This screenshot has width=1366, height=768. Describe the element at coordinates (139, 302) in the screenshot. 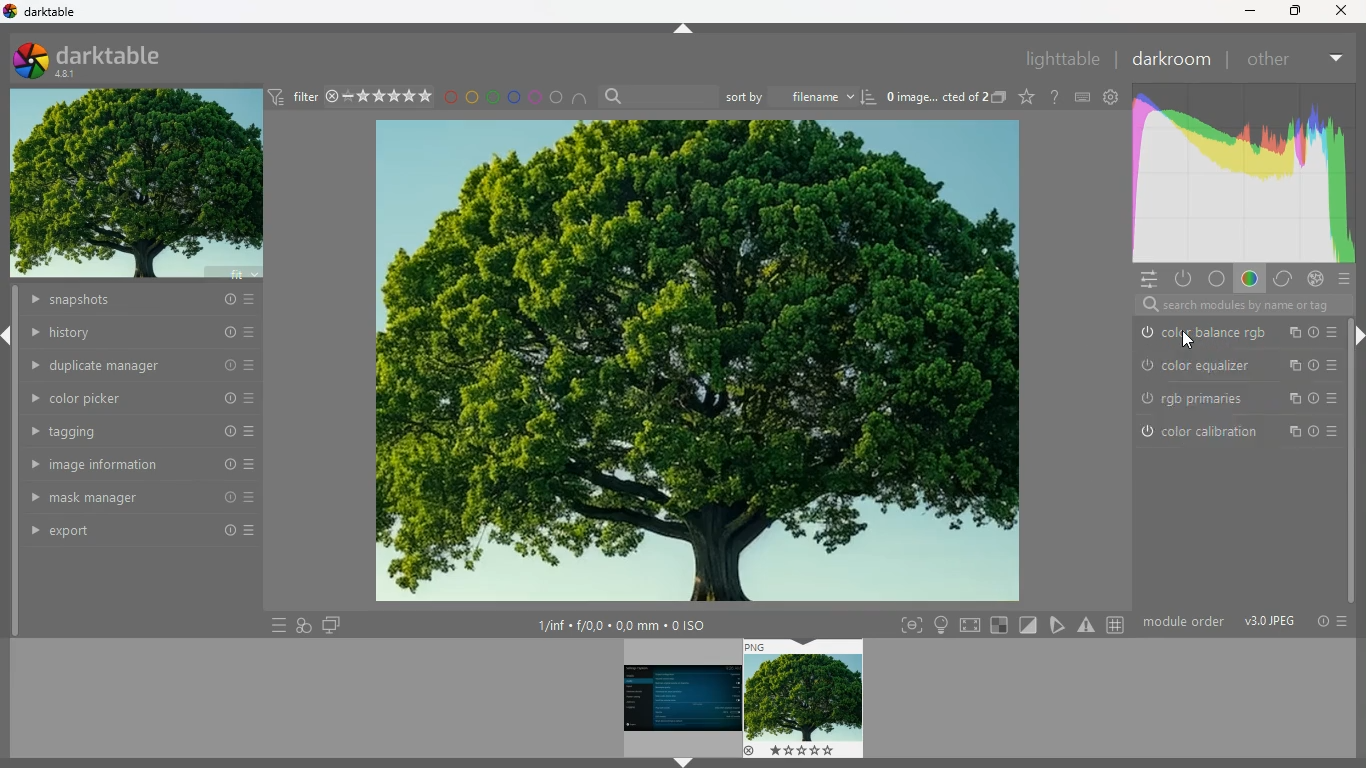

I see `snapshots` at that location.